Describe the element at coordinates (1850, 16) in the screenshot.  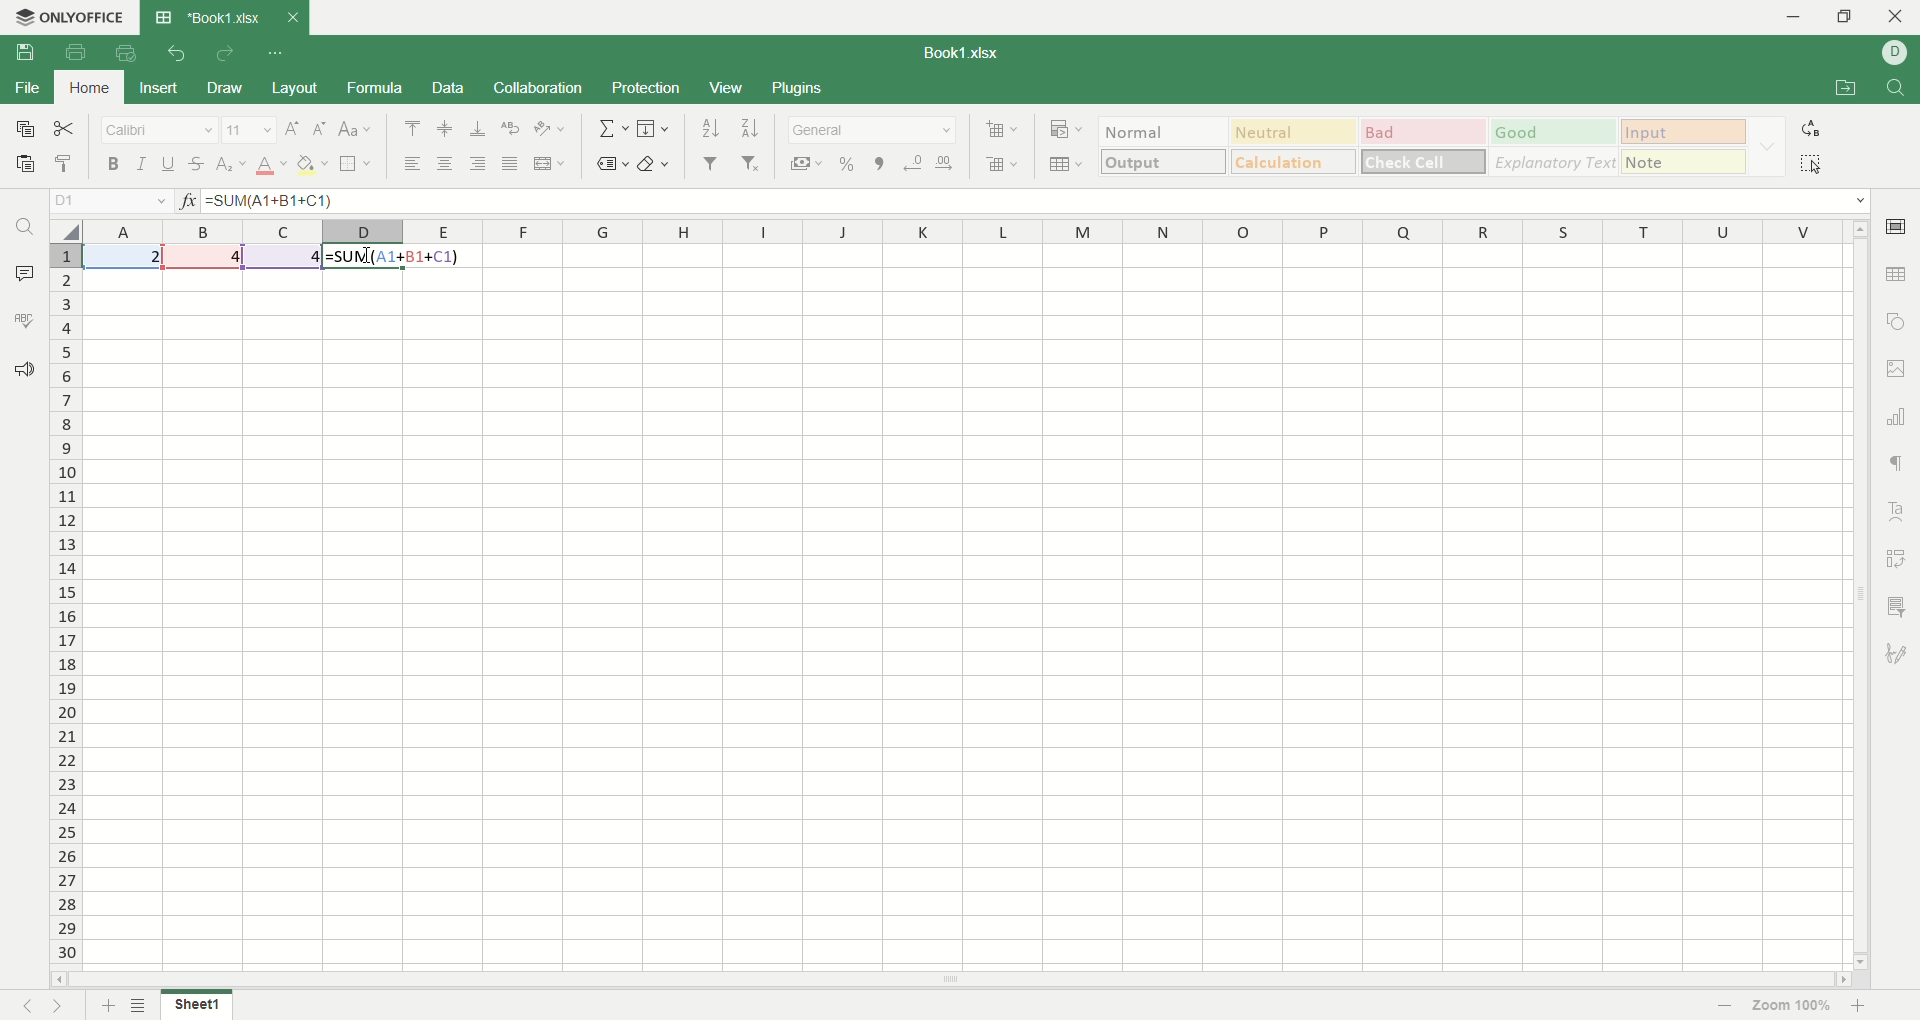
I see `maximize` at that location.